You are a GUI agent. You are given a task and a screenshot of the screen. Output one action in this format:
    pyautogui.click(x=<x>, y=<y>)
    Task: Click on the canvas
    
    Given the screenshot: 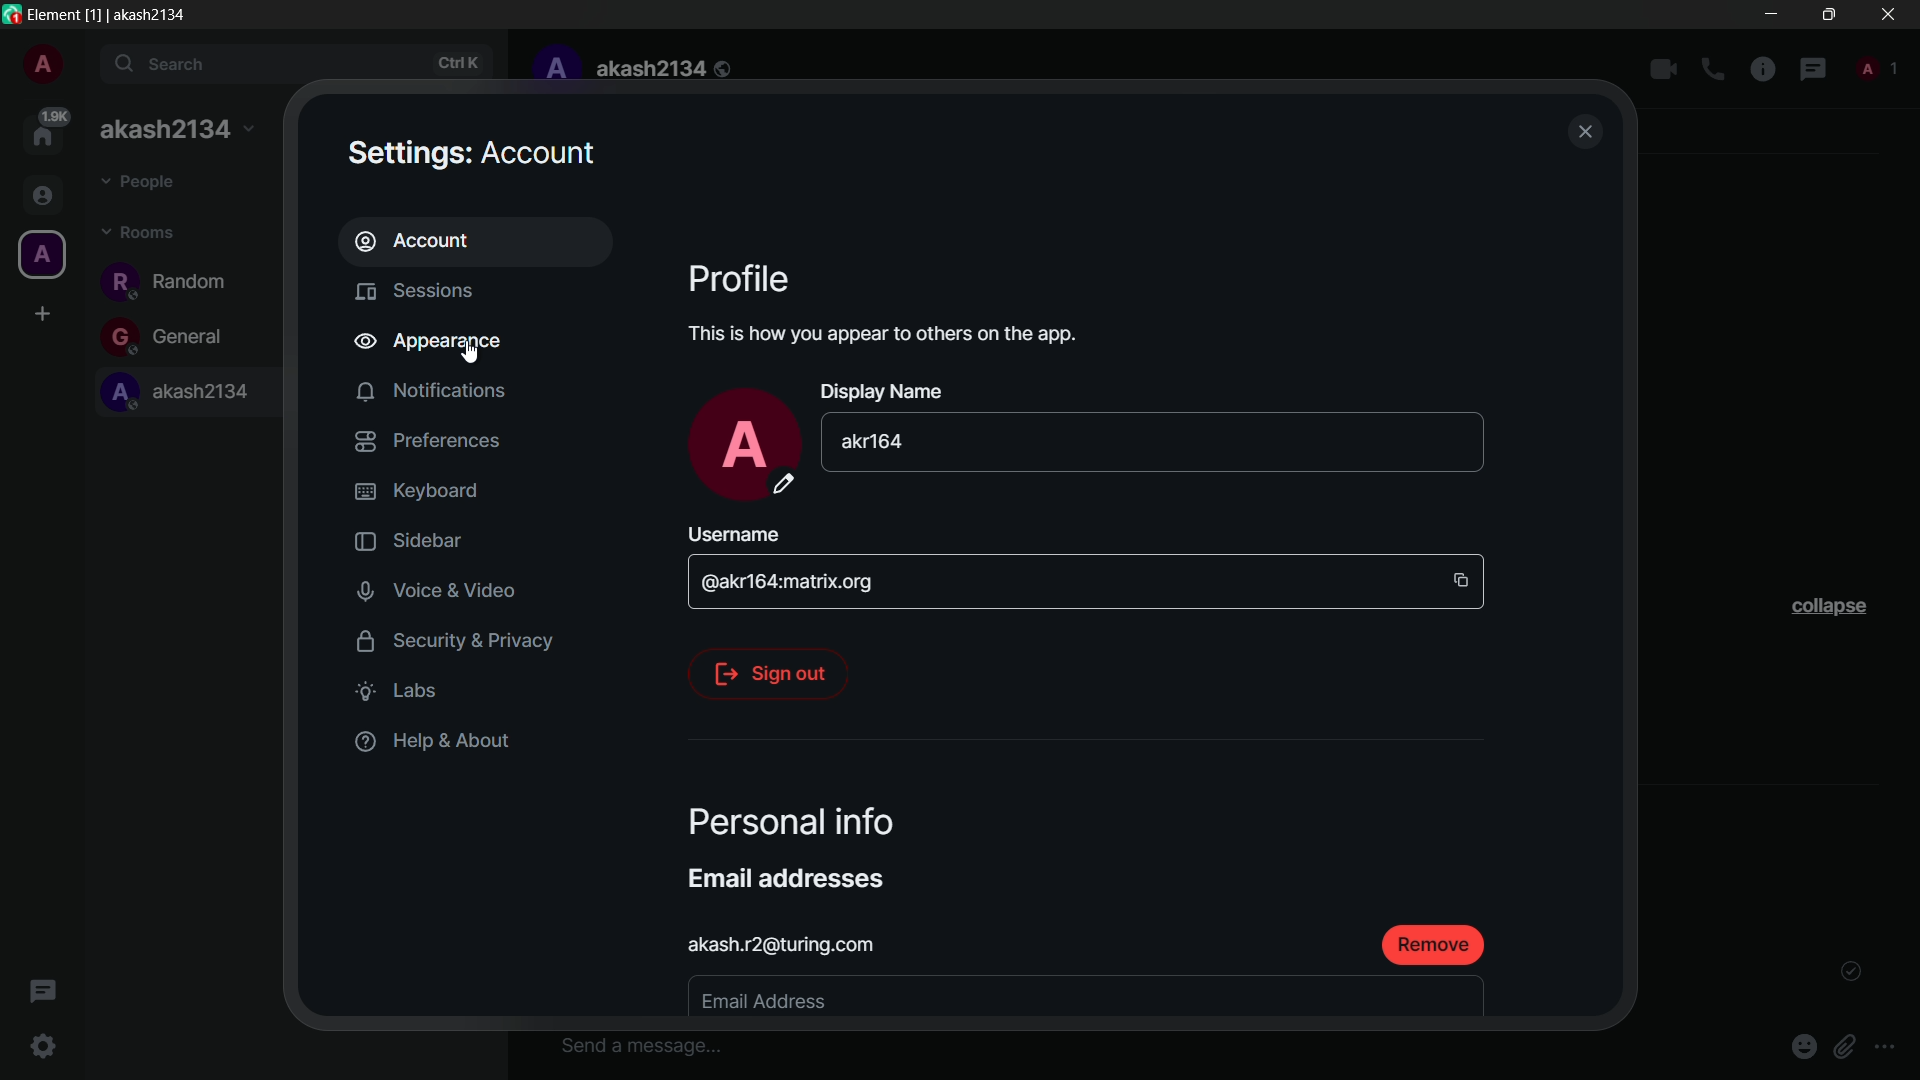 What is the action you would take?
    pyautogui.click(x=1104, y=996)
    